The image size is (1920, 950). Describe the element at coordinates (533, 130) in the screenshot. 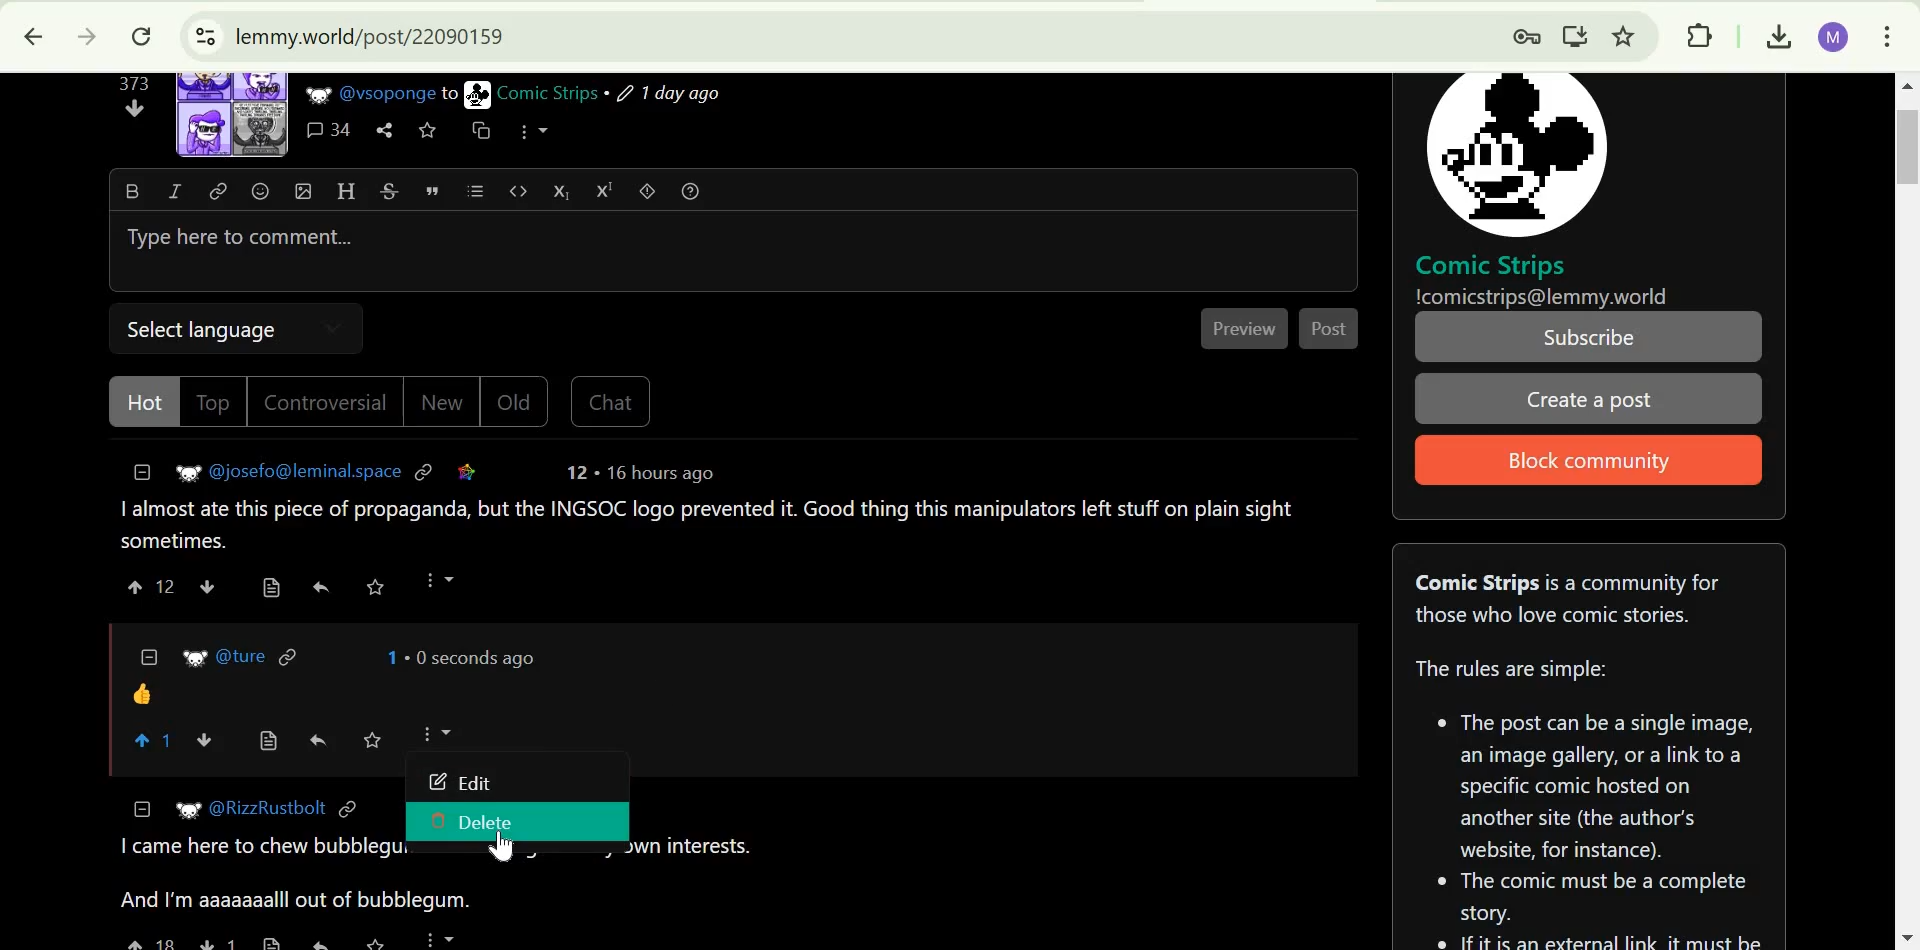

I see `more options` at that location.